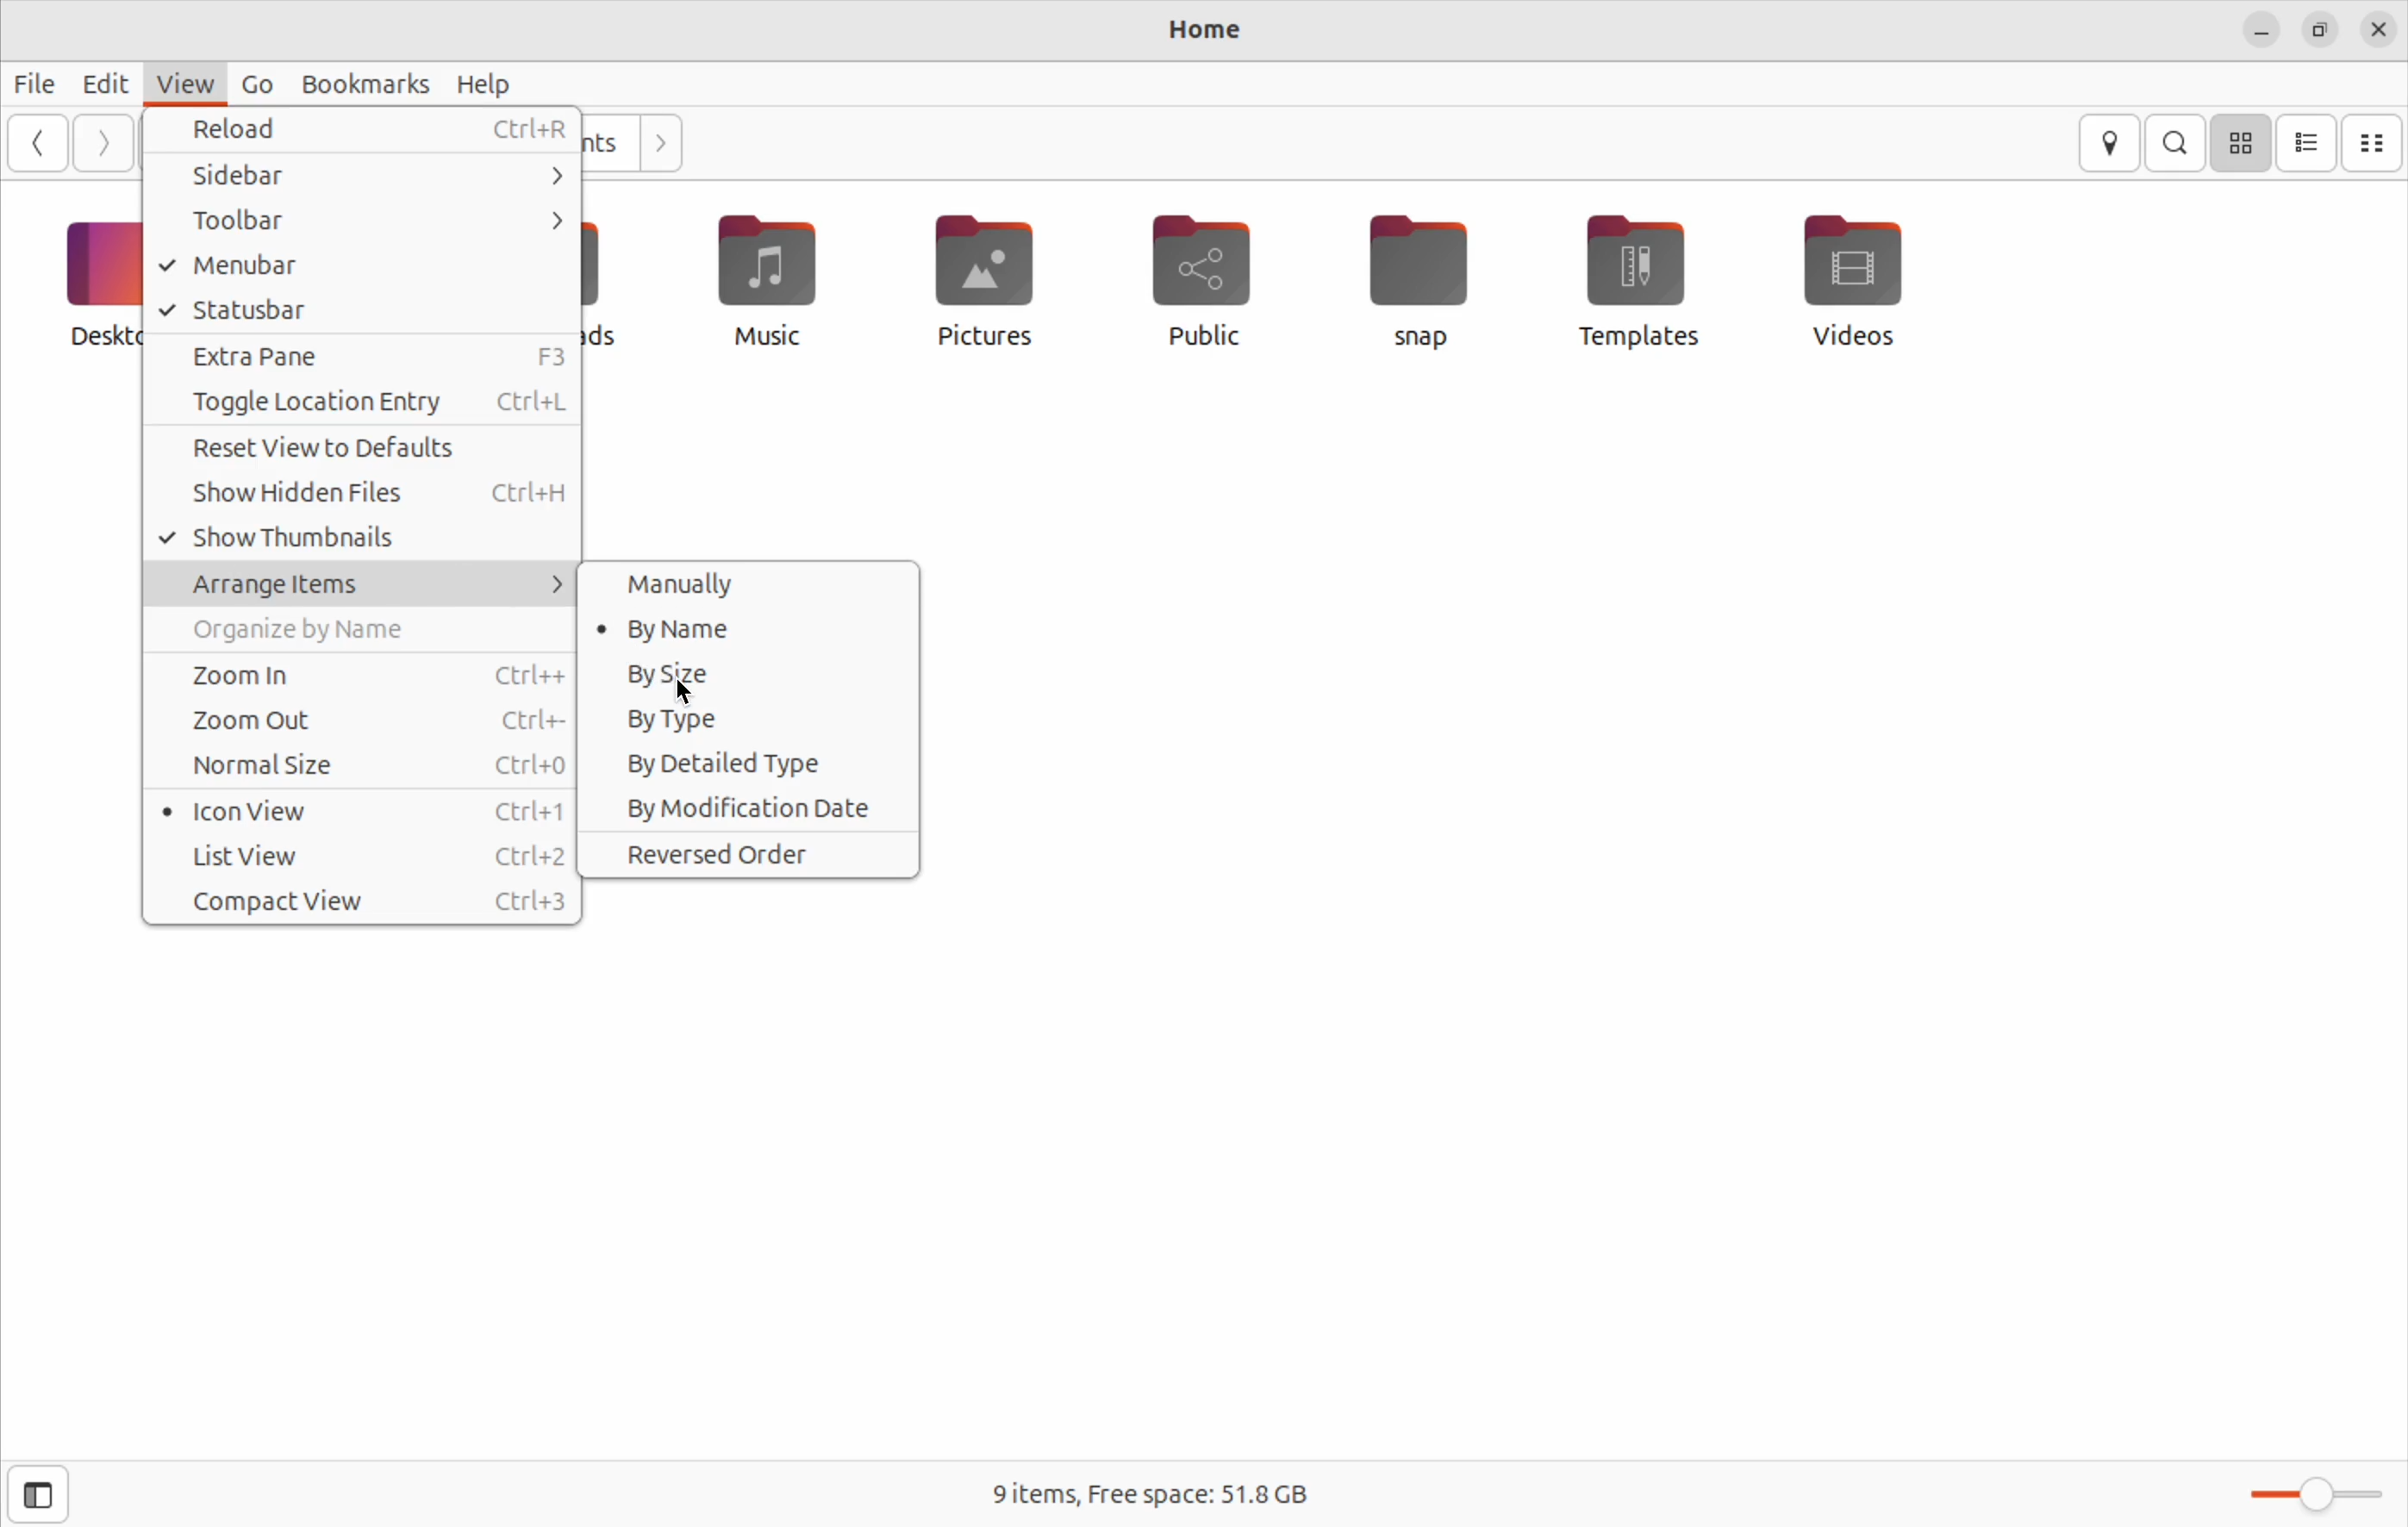  What do you see at coordinates (2318, 29) in the screenshot?
I see `resize` at bounding box center [2318, 29].